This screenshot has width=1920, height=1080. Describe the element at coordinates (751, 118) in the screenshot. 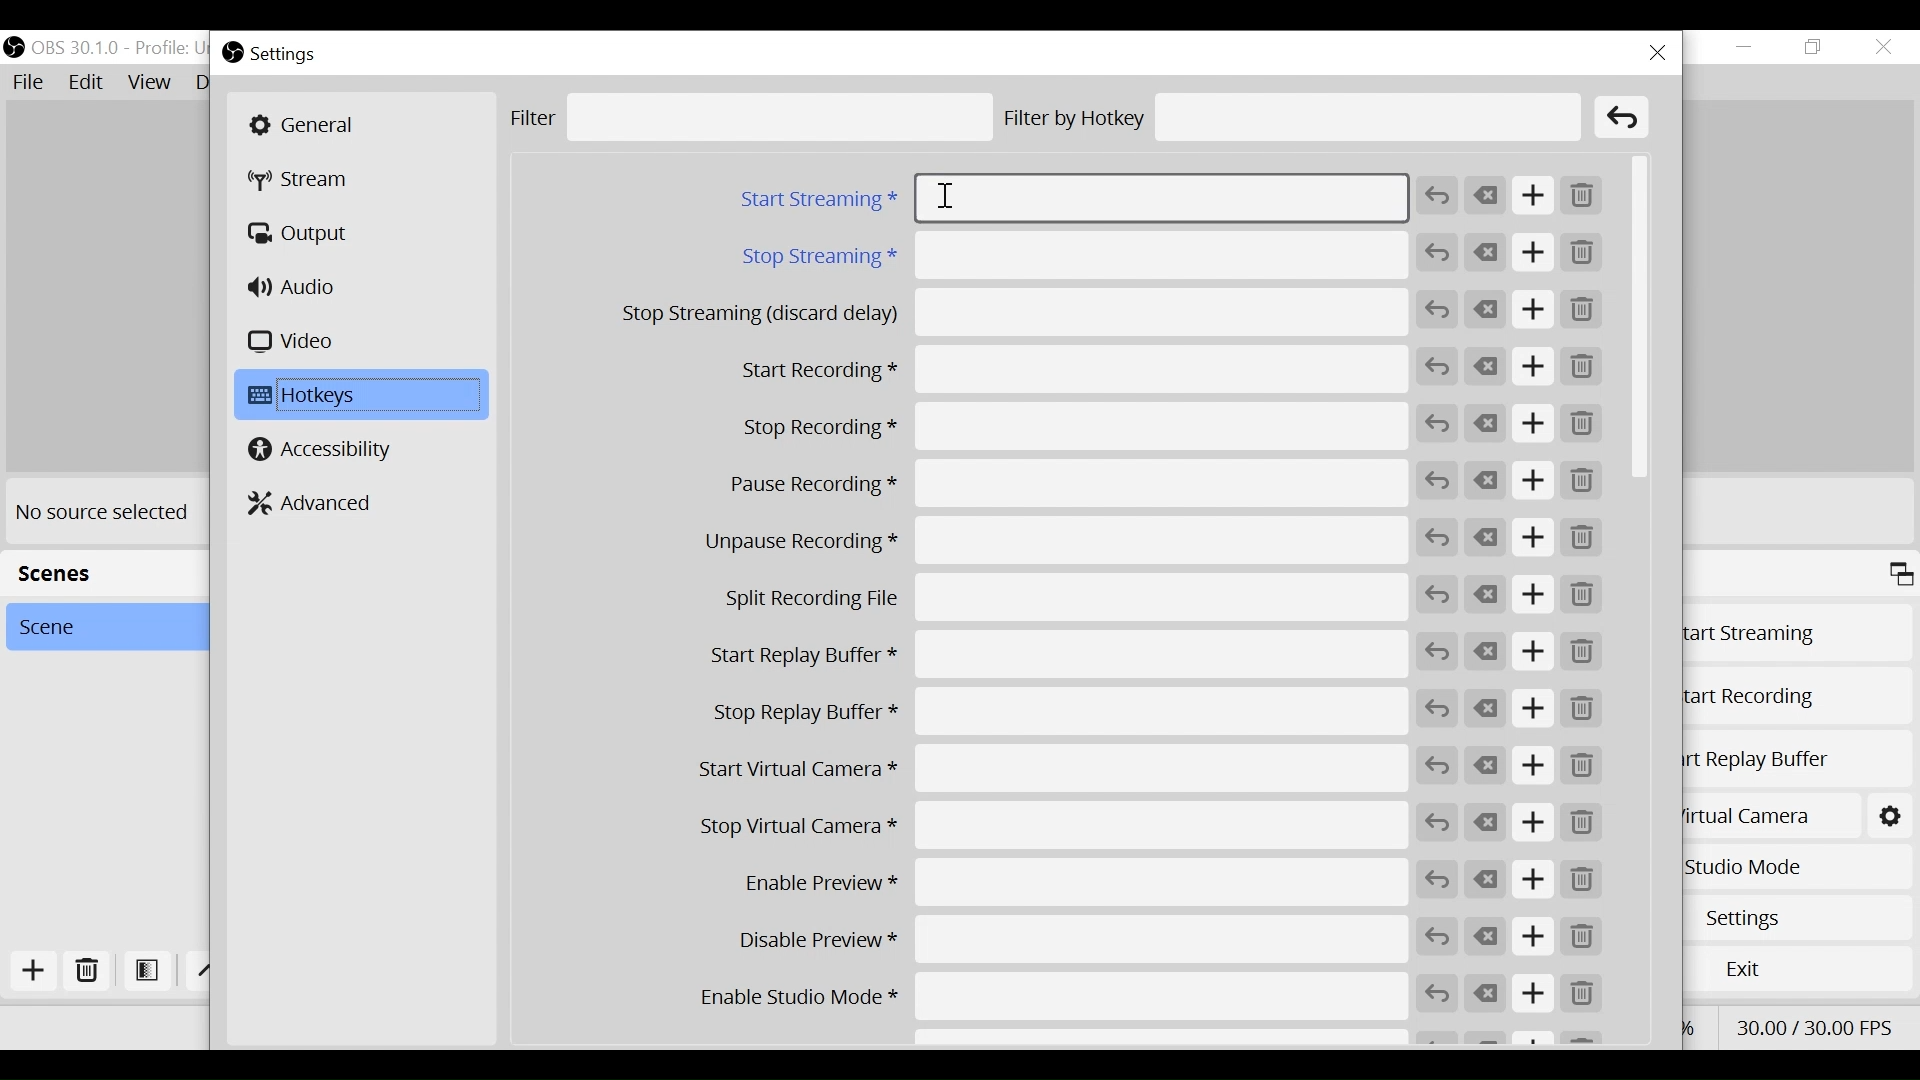

I see `Filter` at that location.